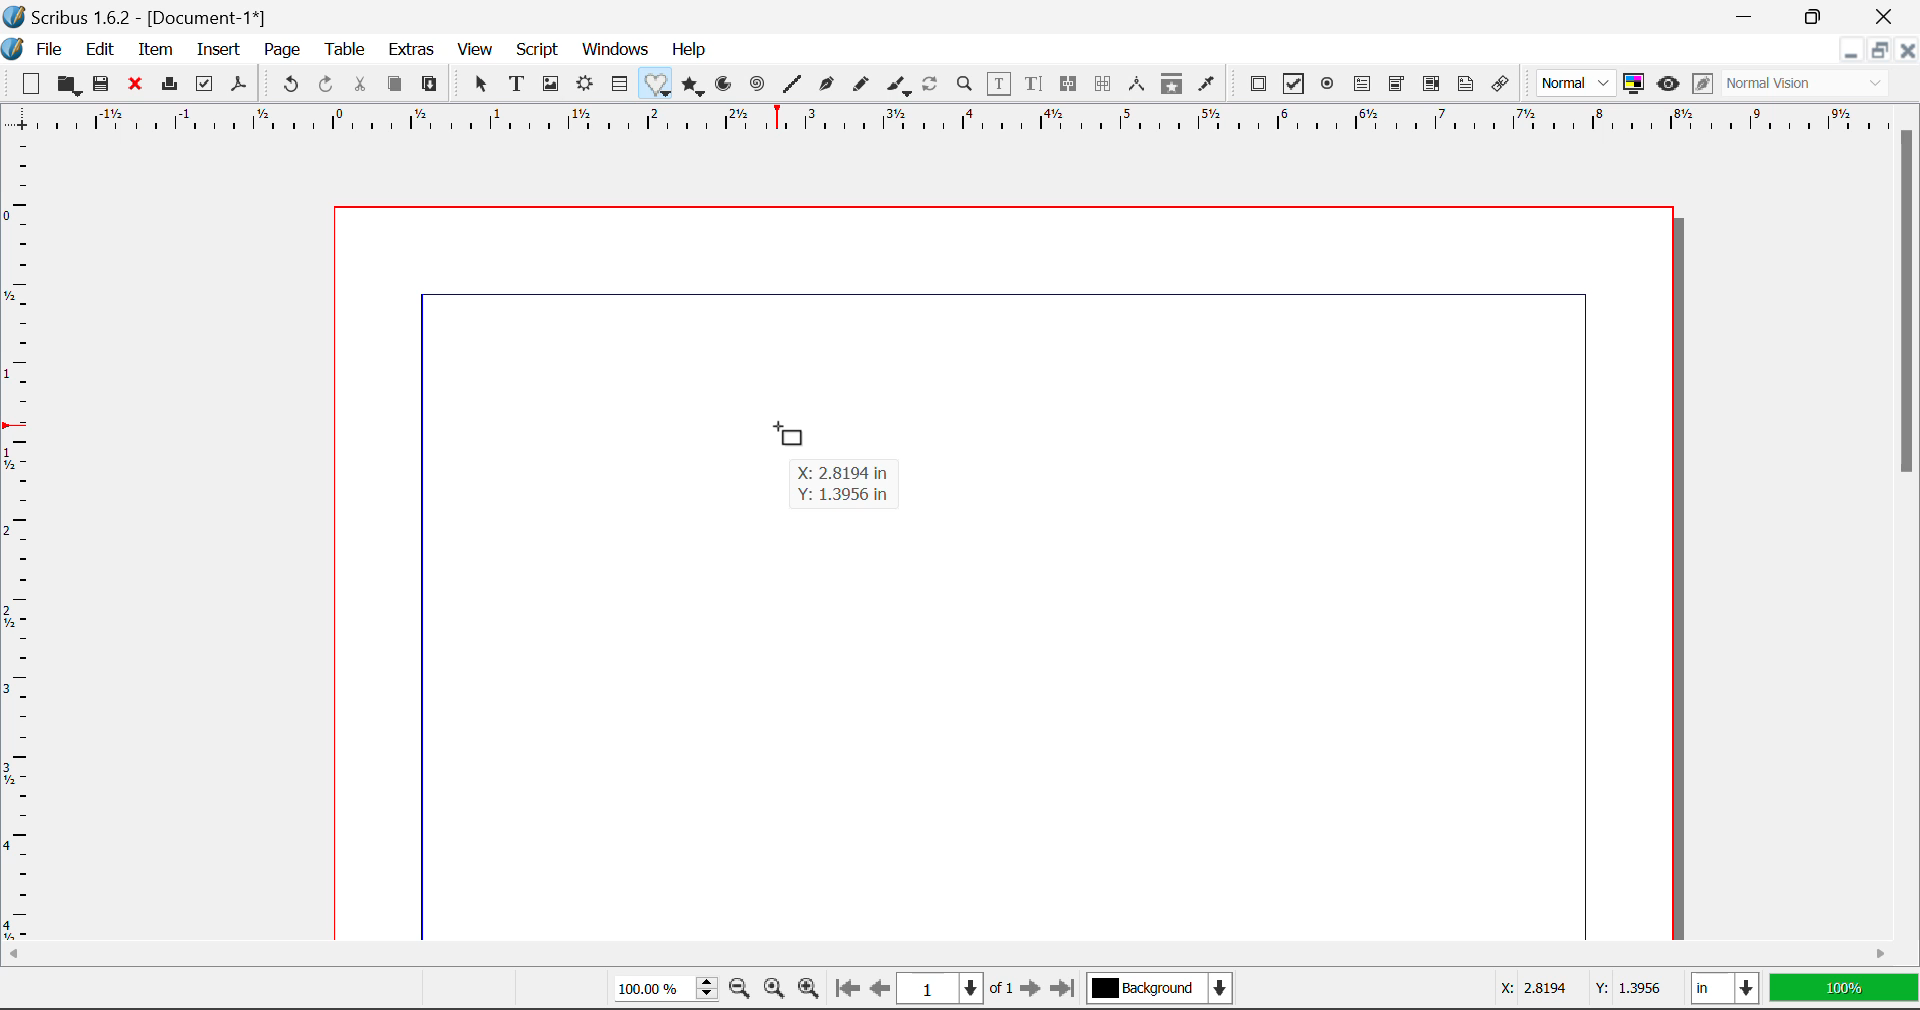  I want to click on Measurements, so click(1139, 85).